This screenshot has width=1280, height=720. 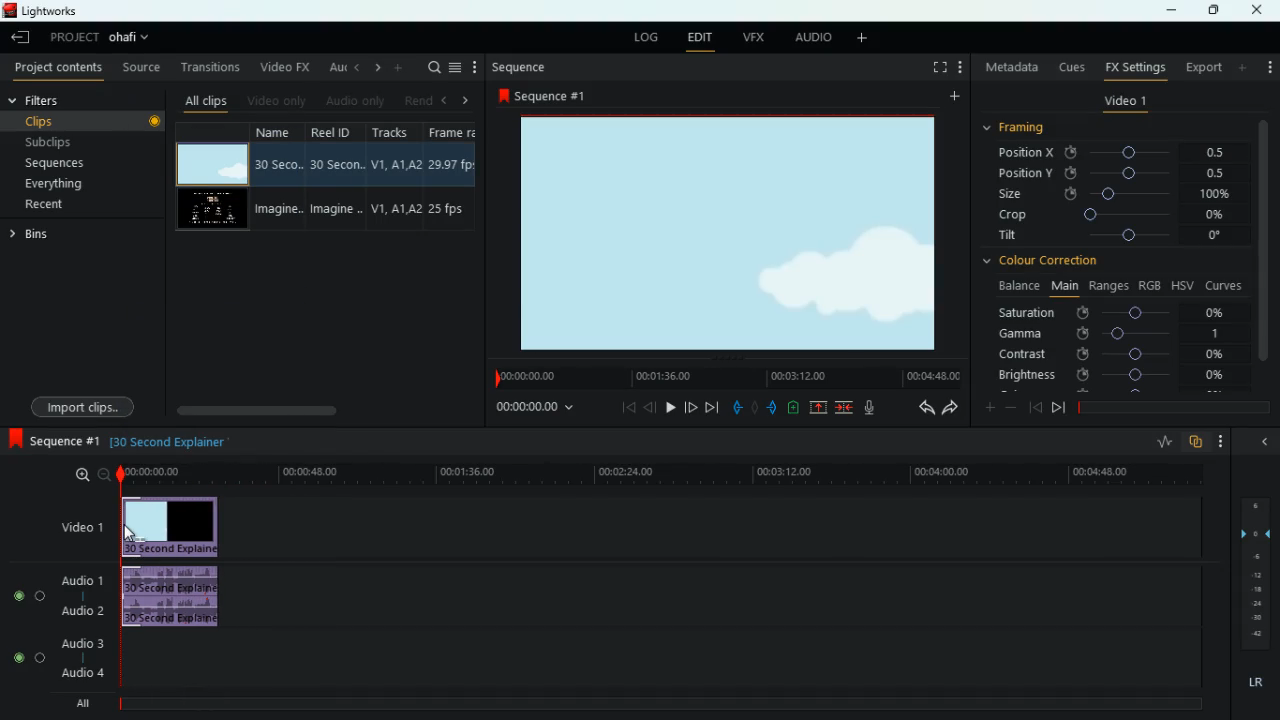 I want to click on everything, so click(x=59, y=184).